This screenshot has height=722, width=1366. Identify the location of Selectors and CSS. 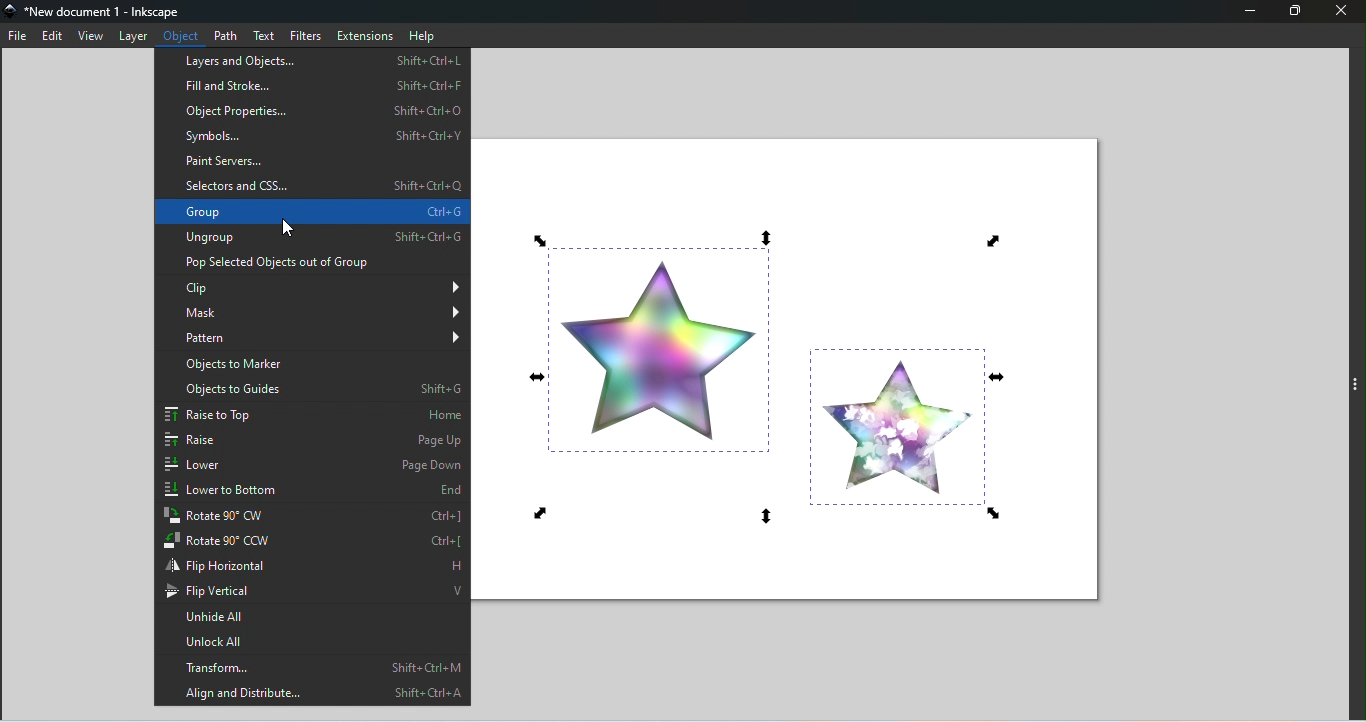
(309, 186).